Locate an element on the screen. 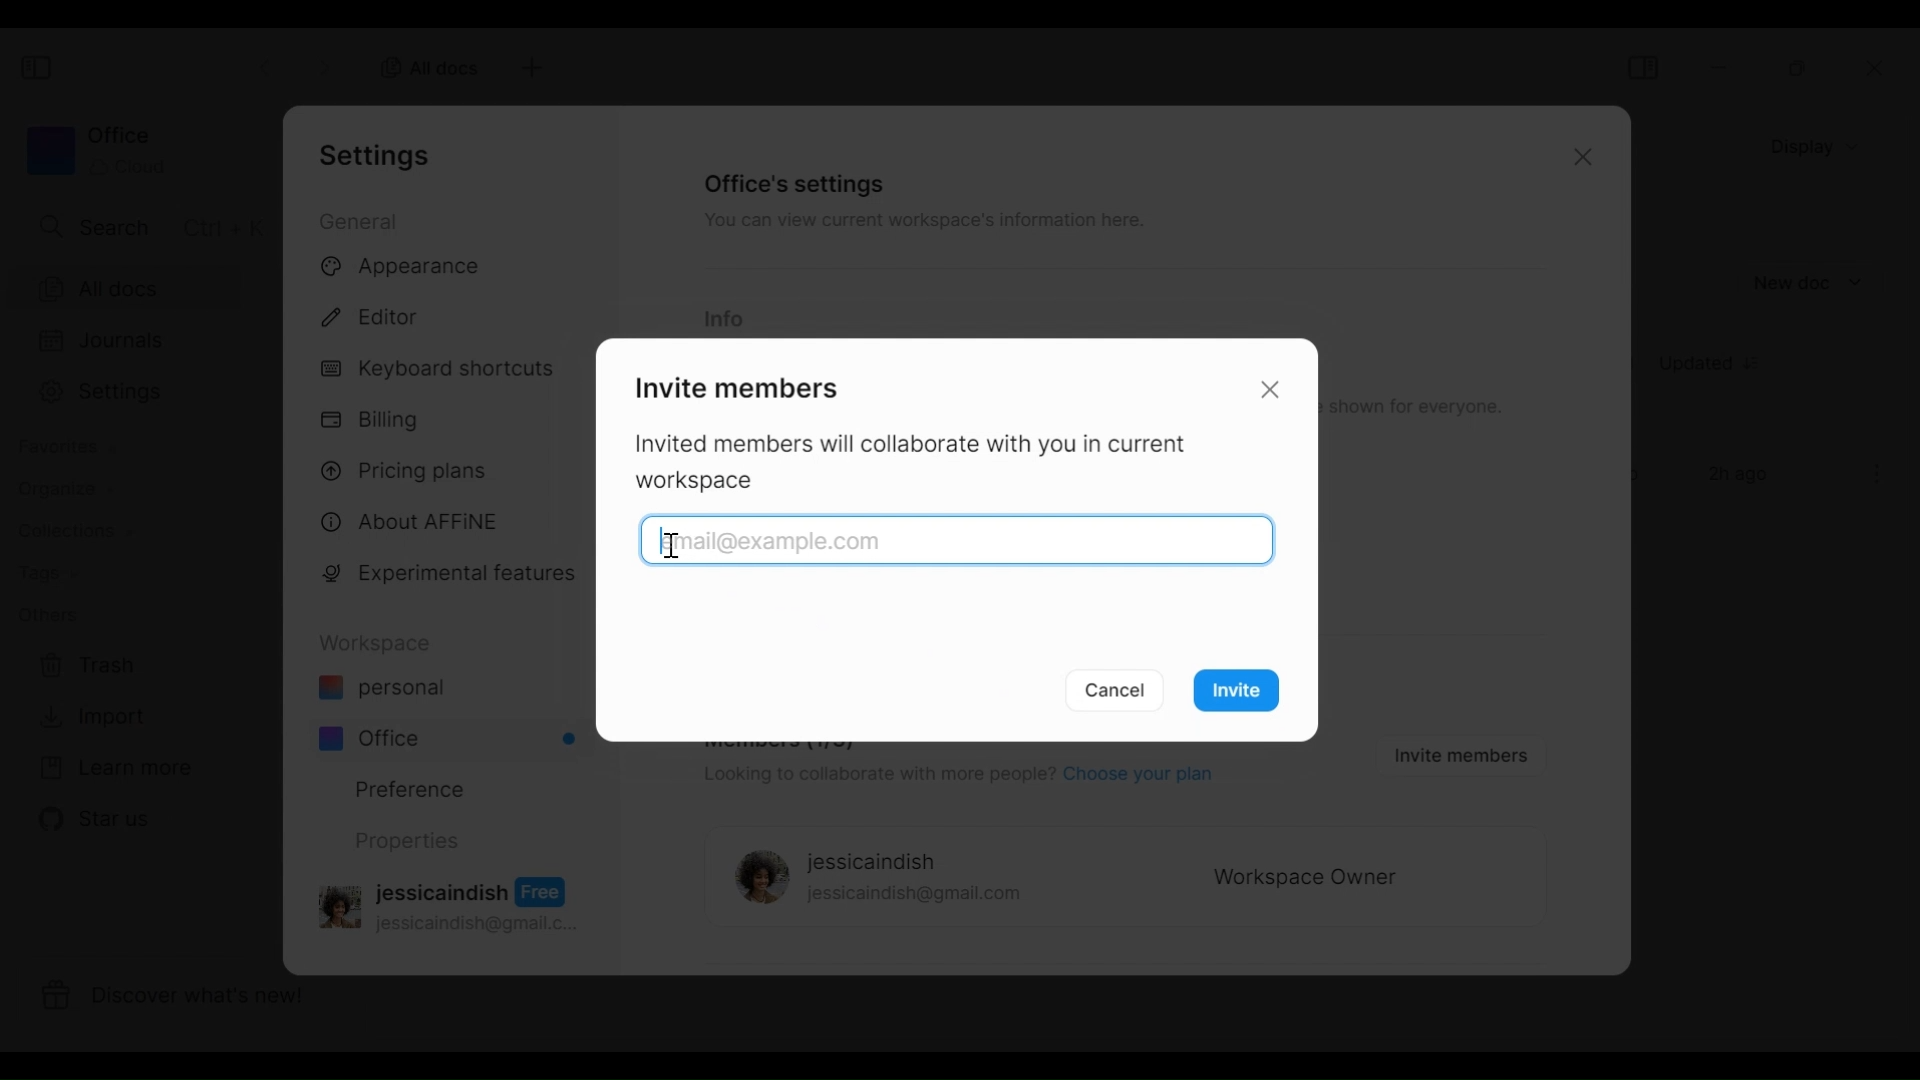  Go Forward is located at coordinates (325, 64).